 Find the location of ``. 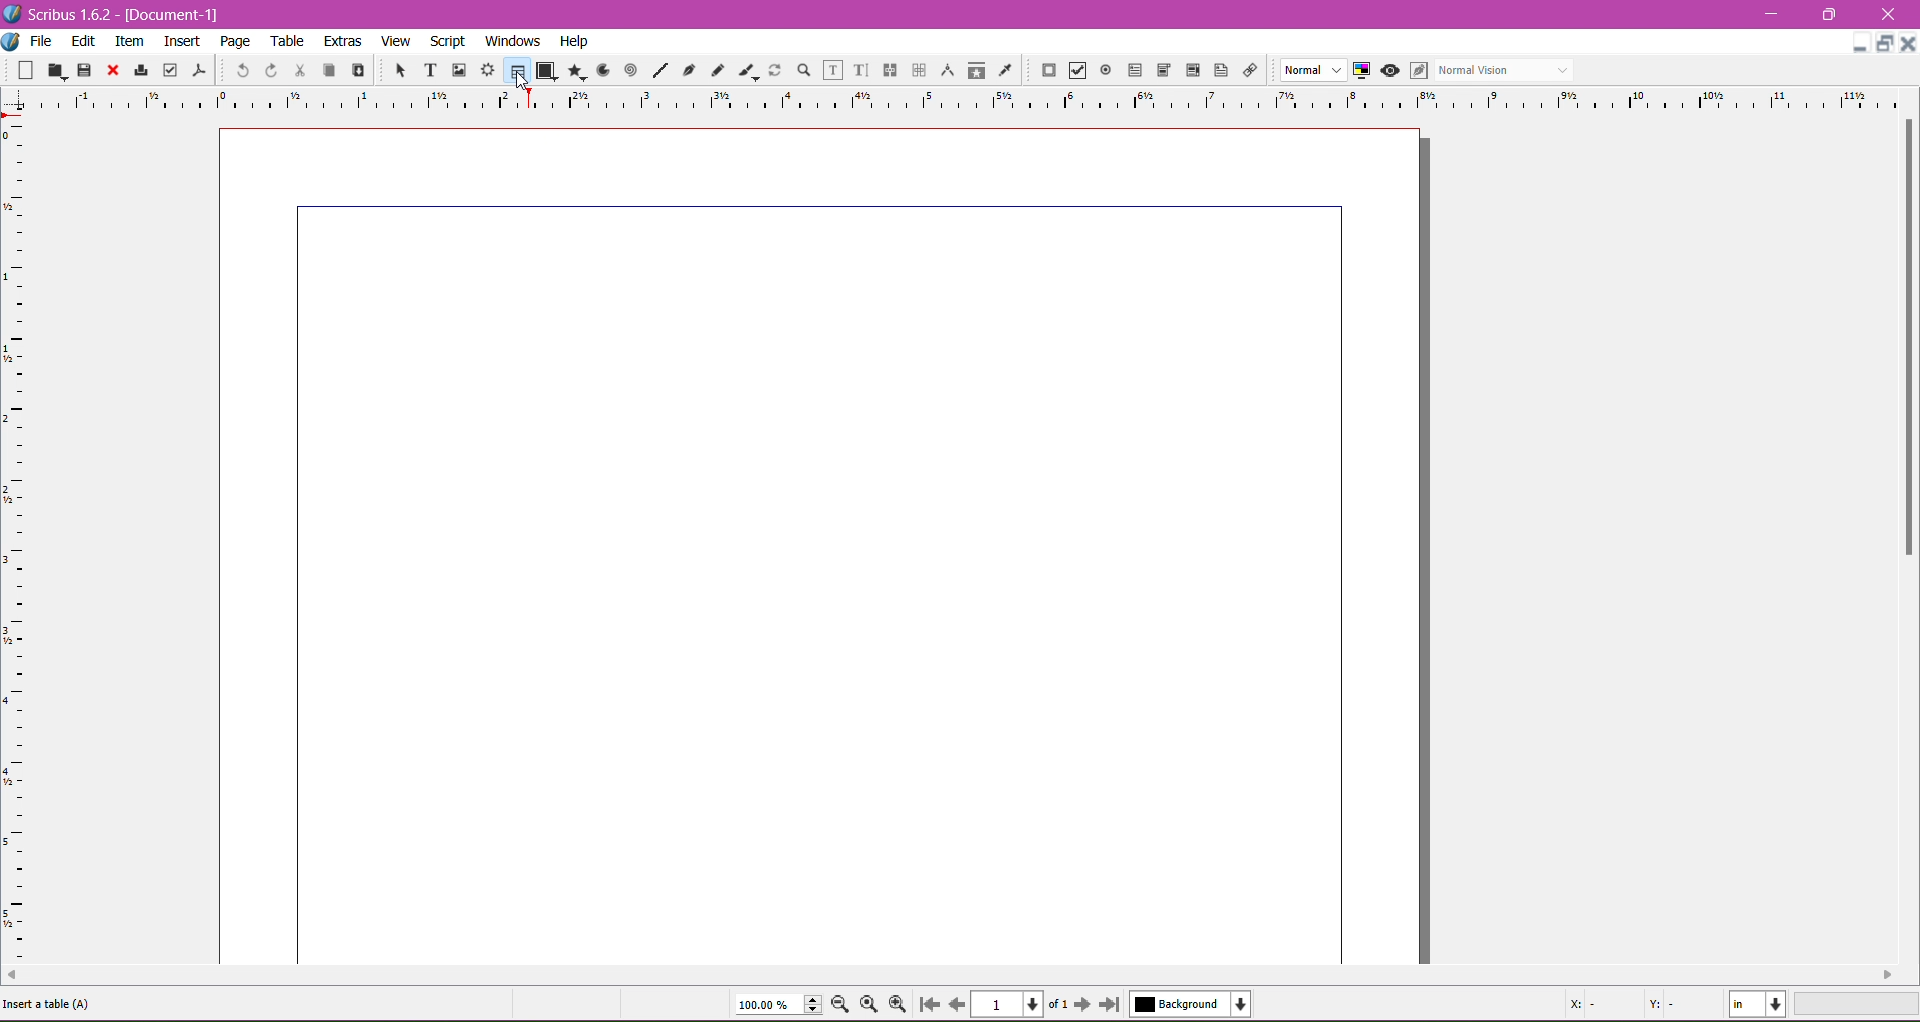

 is located at coordinates (447, 40).